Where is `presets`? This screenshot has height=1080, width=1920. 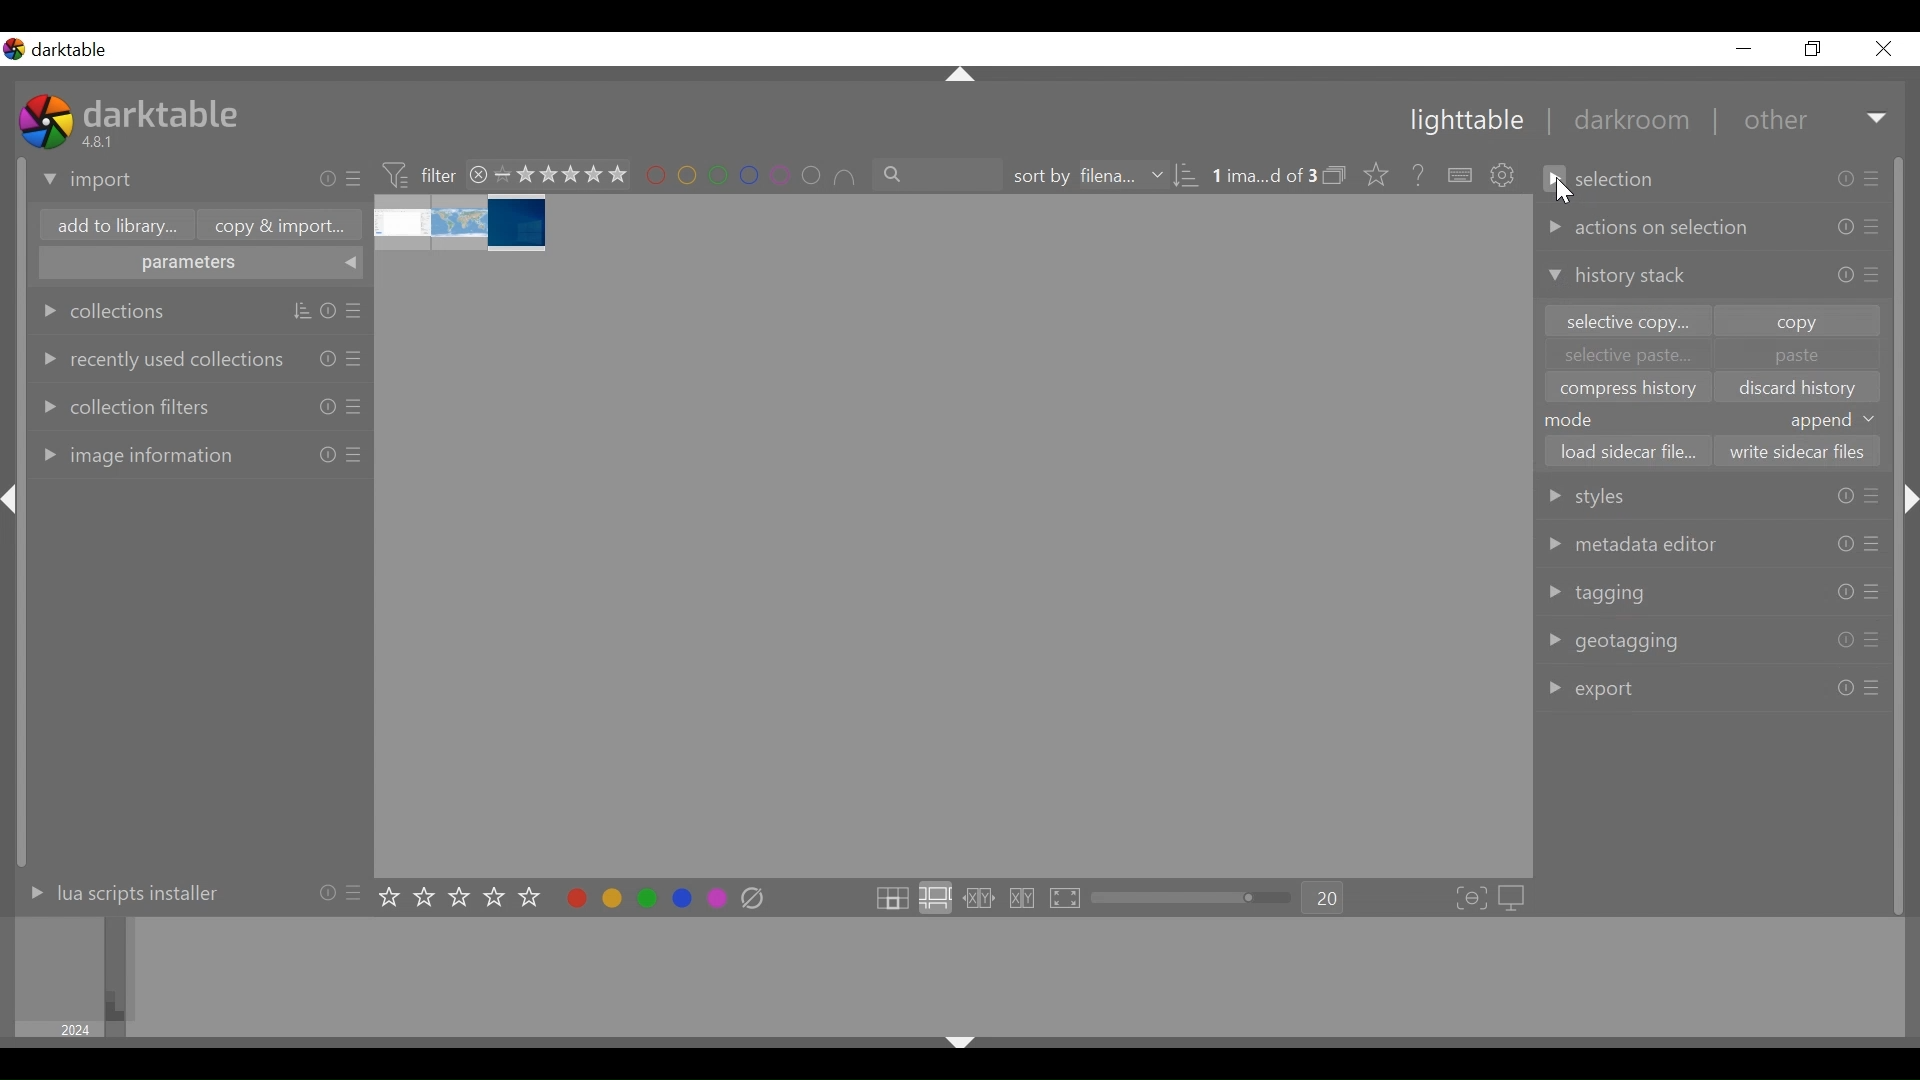 presets is located at coordinates (354, 455).